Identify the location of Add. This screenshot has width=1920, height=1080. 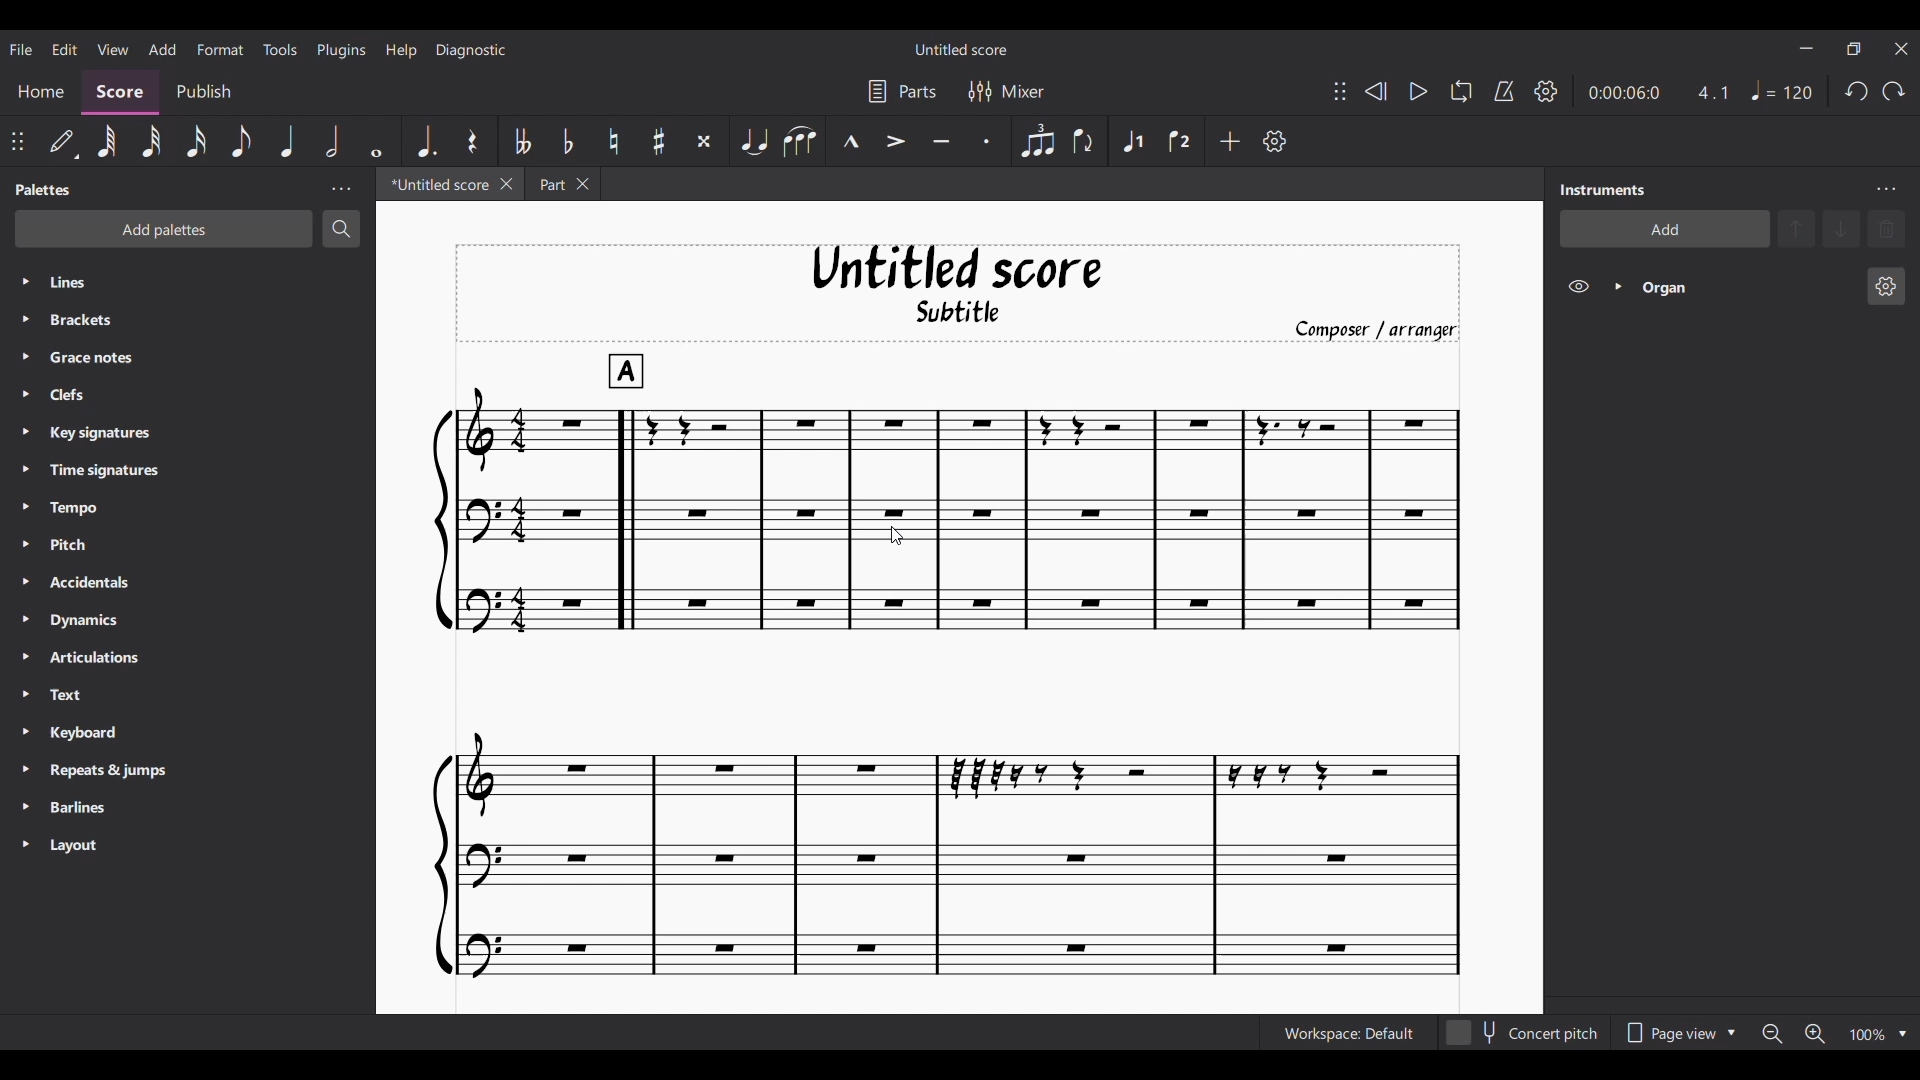
(1230, 141).